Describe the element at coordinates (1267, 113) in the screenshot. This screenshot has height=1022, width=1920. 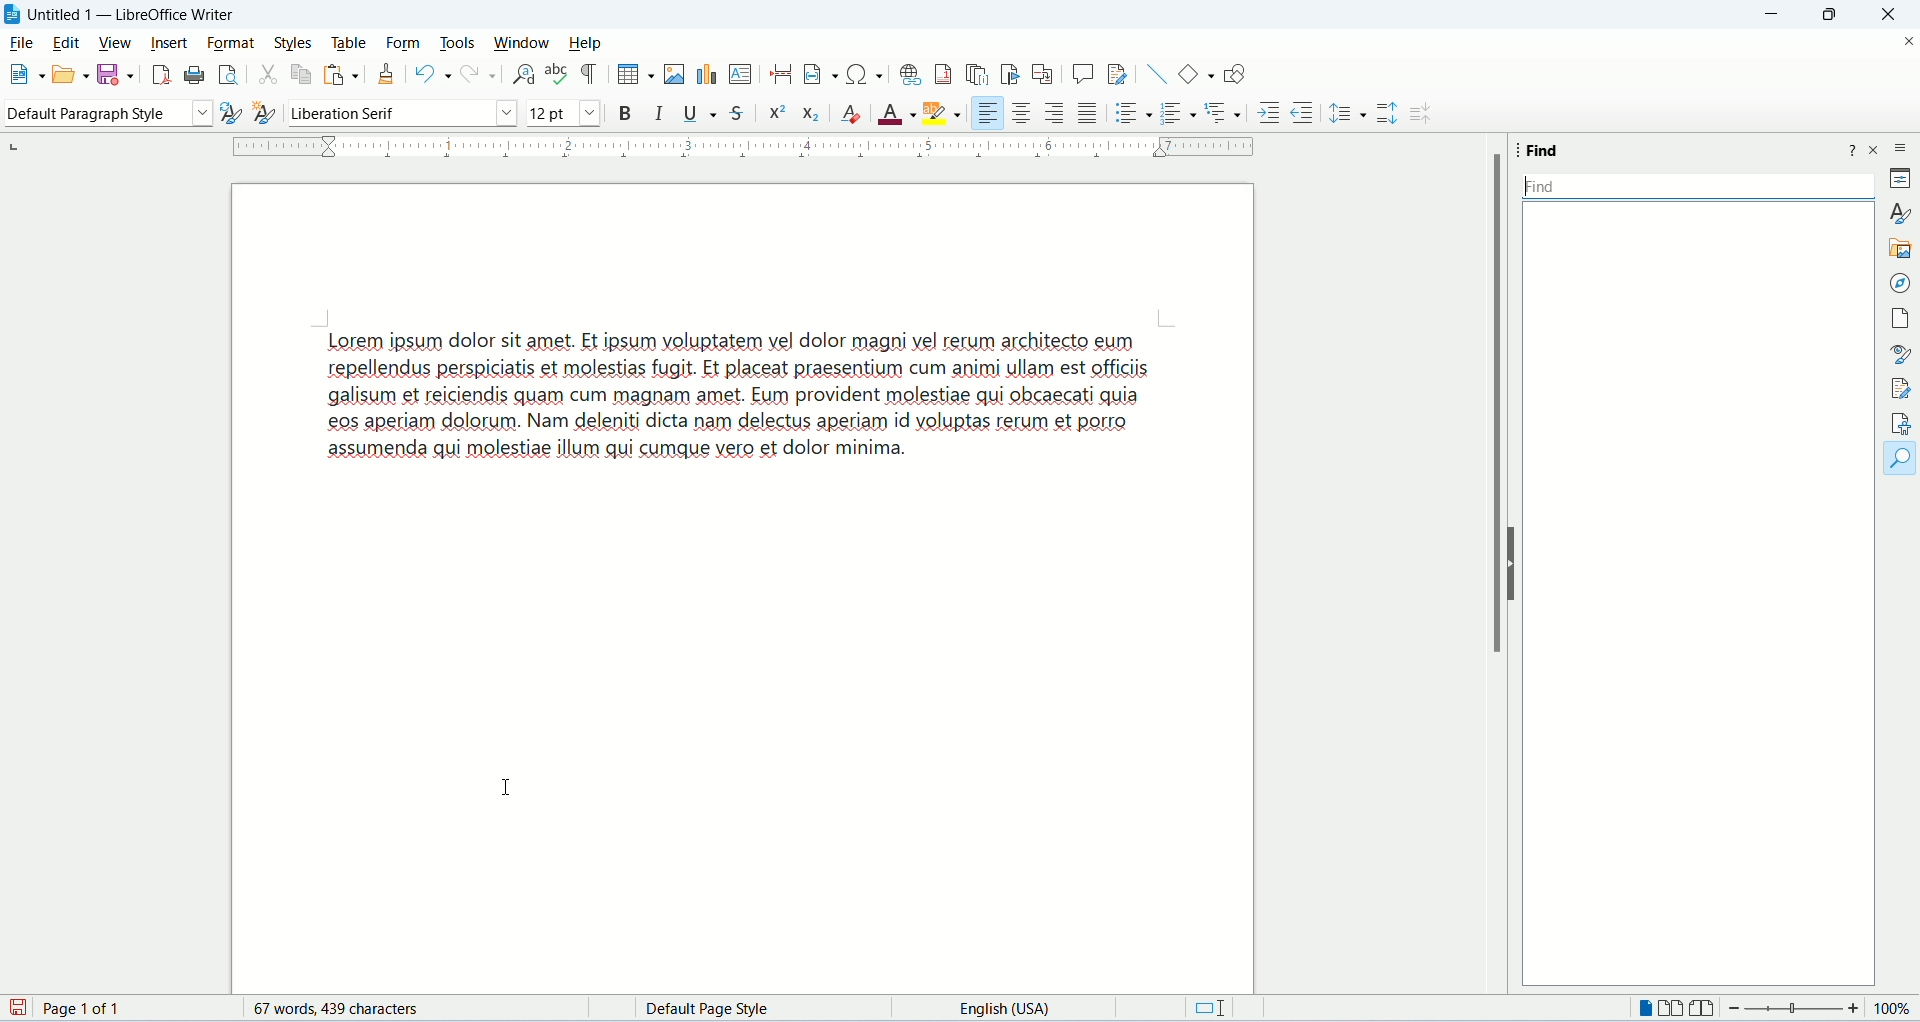
I see `increase indent` at that location.